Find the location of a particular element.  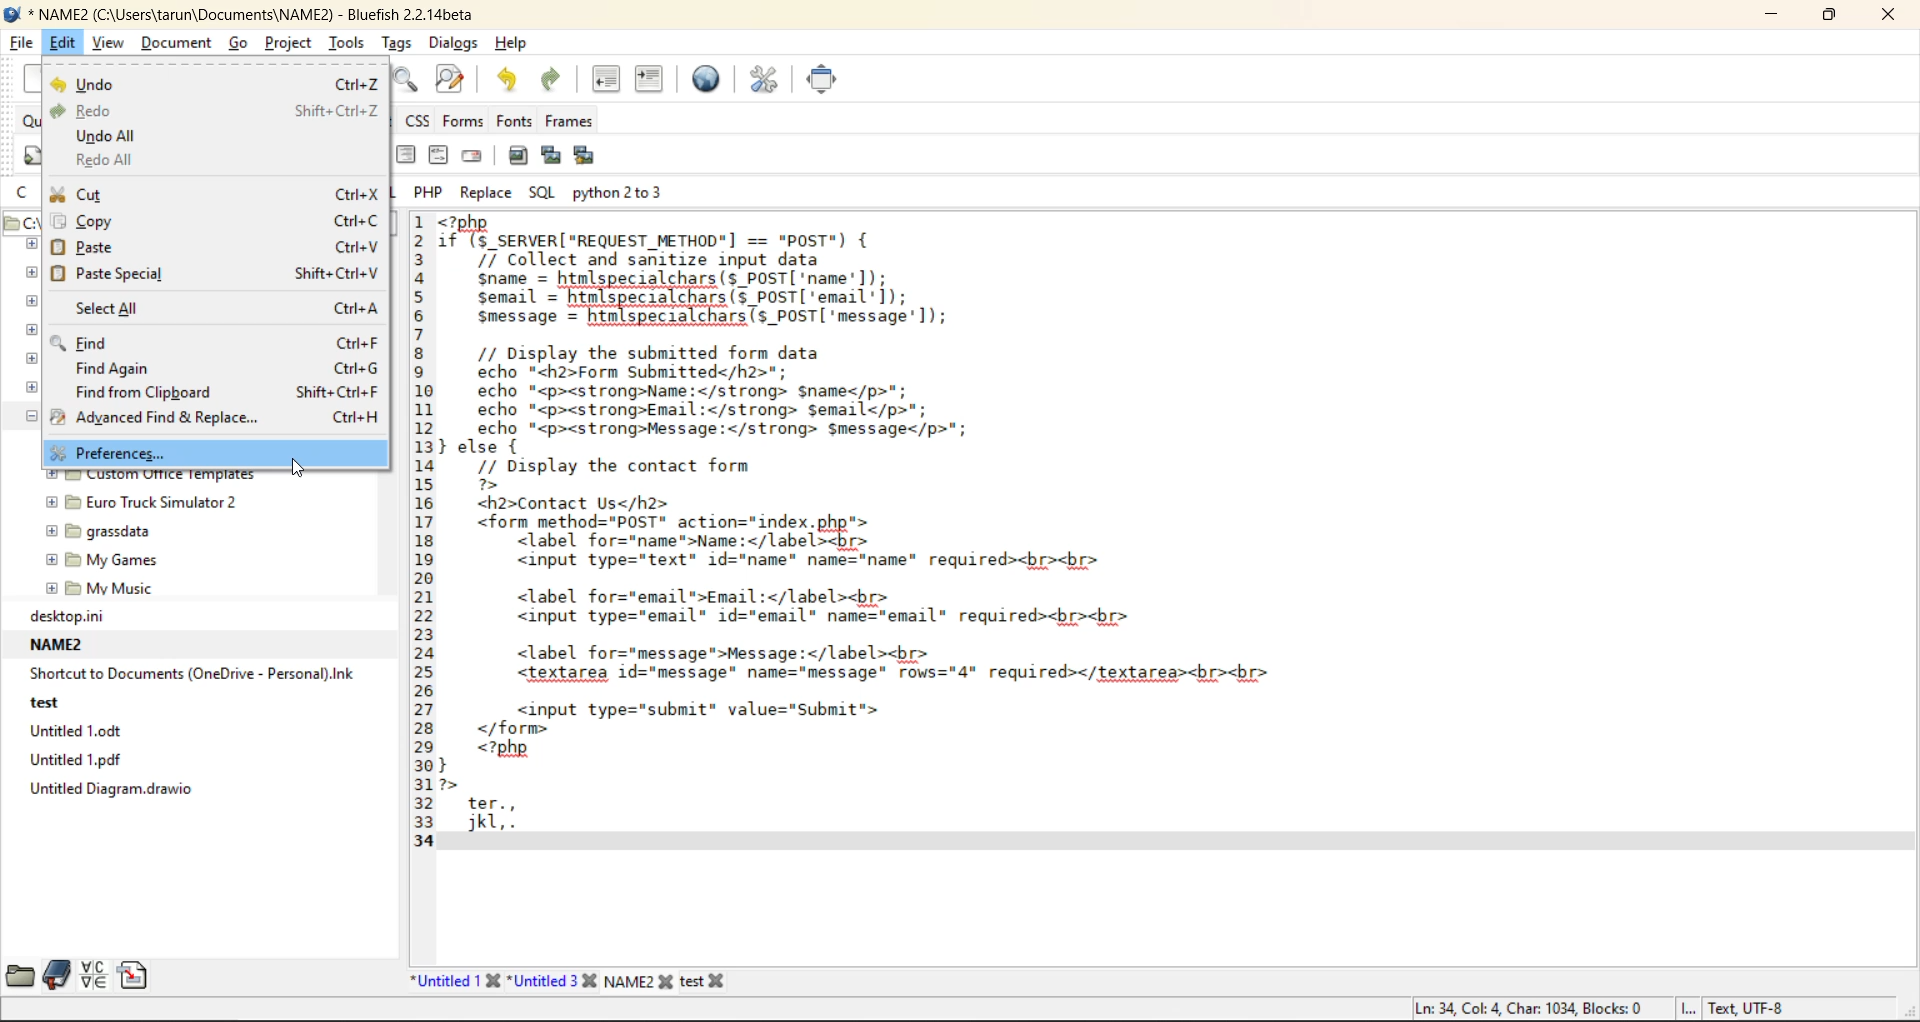

copy is located at coordinates (213, 223).